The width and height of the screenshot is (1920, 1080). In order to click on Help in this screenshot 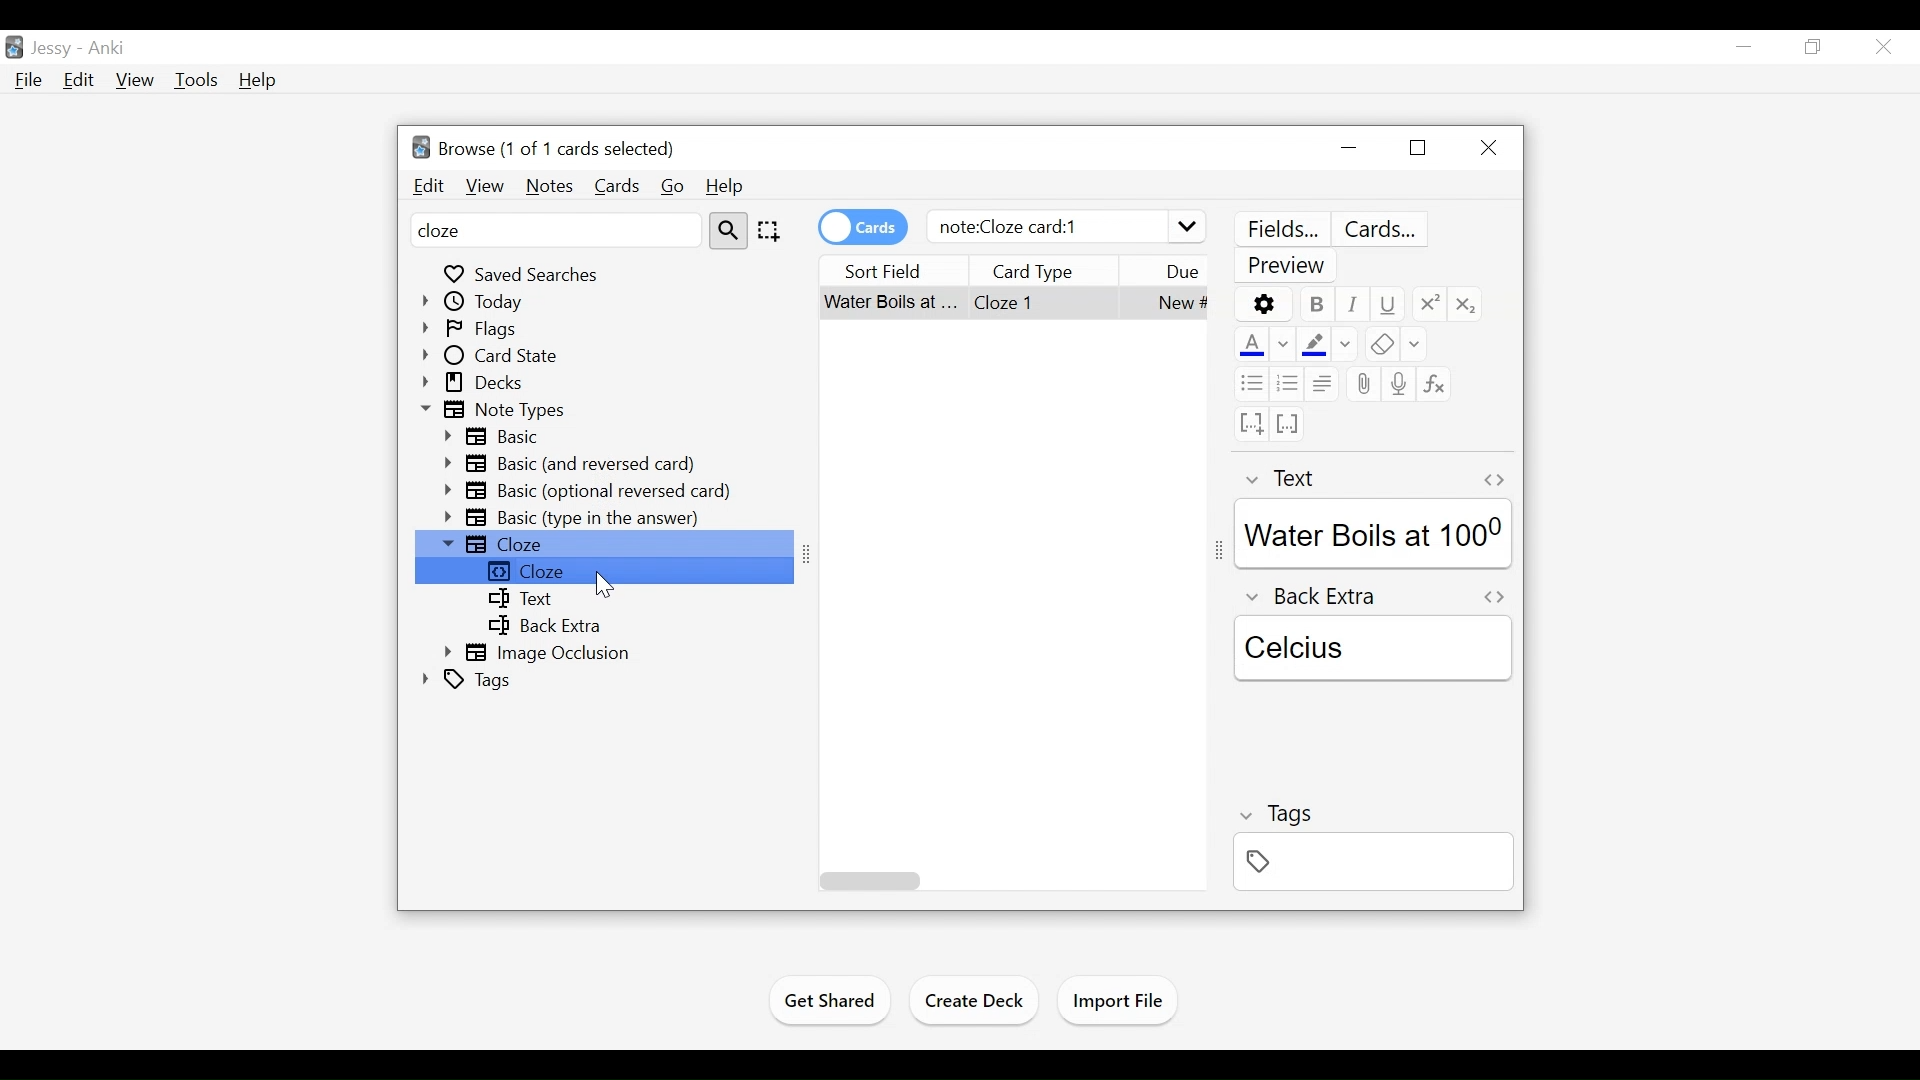, I will do `click(725, 184)`.